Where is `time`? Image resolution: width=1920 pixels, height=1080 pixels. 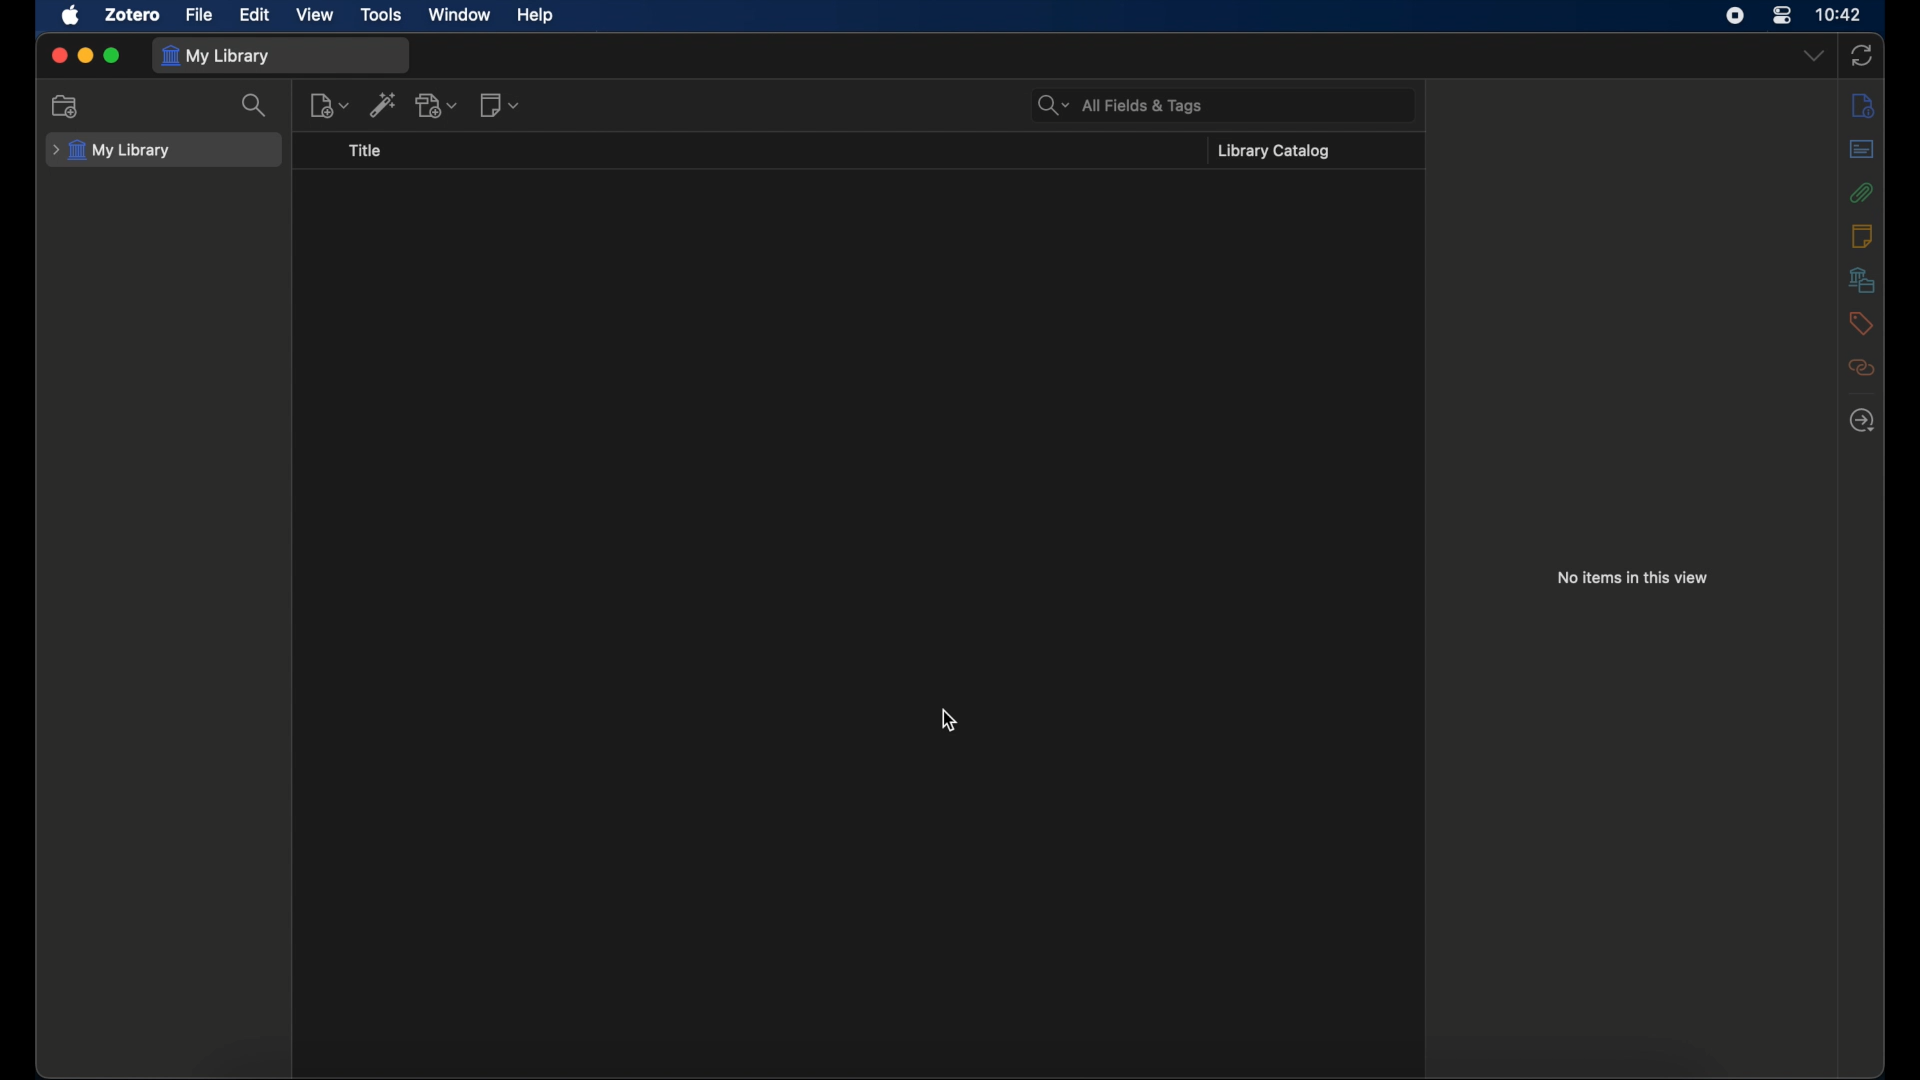 time is located at coordinates (1840, 15).